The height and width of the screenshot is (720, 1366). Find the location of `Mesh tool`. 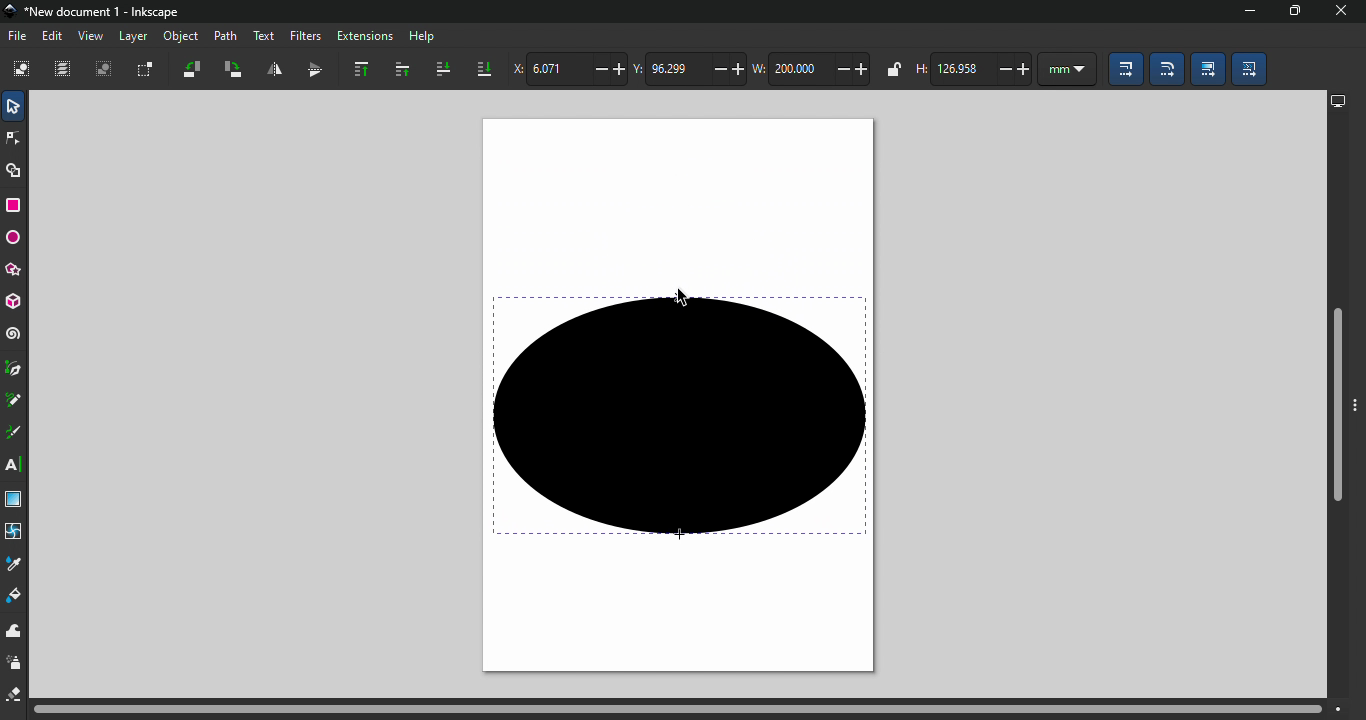

Mesh tool is located at coordinates (14, 532).